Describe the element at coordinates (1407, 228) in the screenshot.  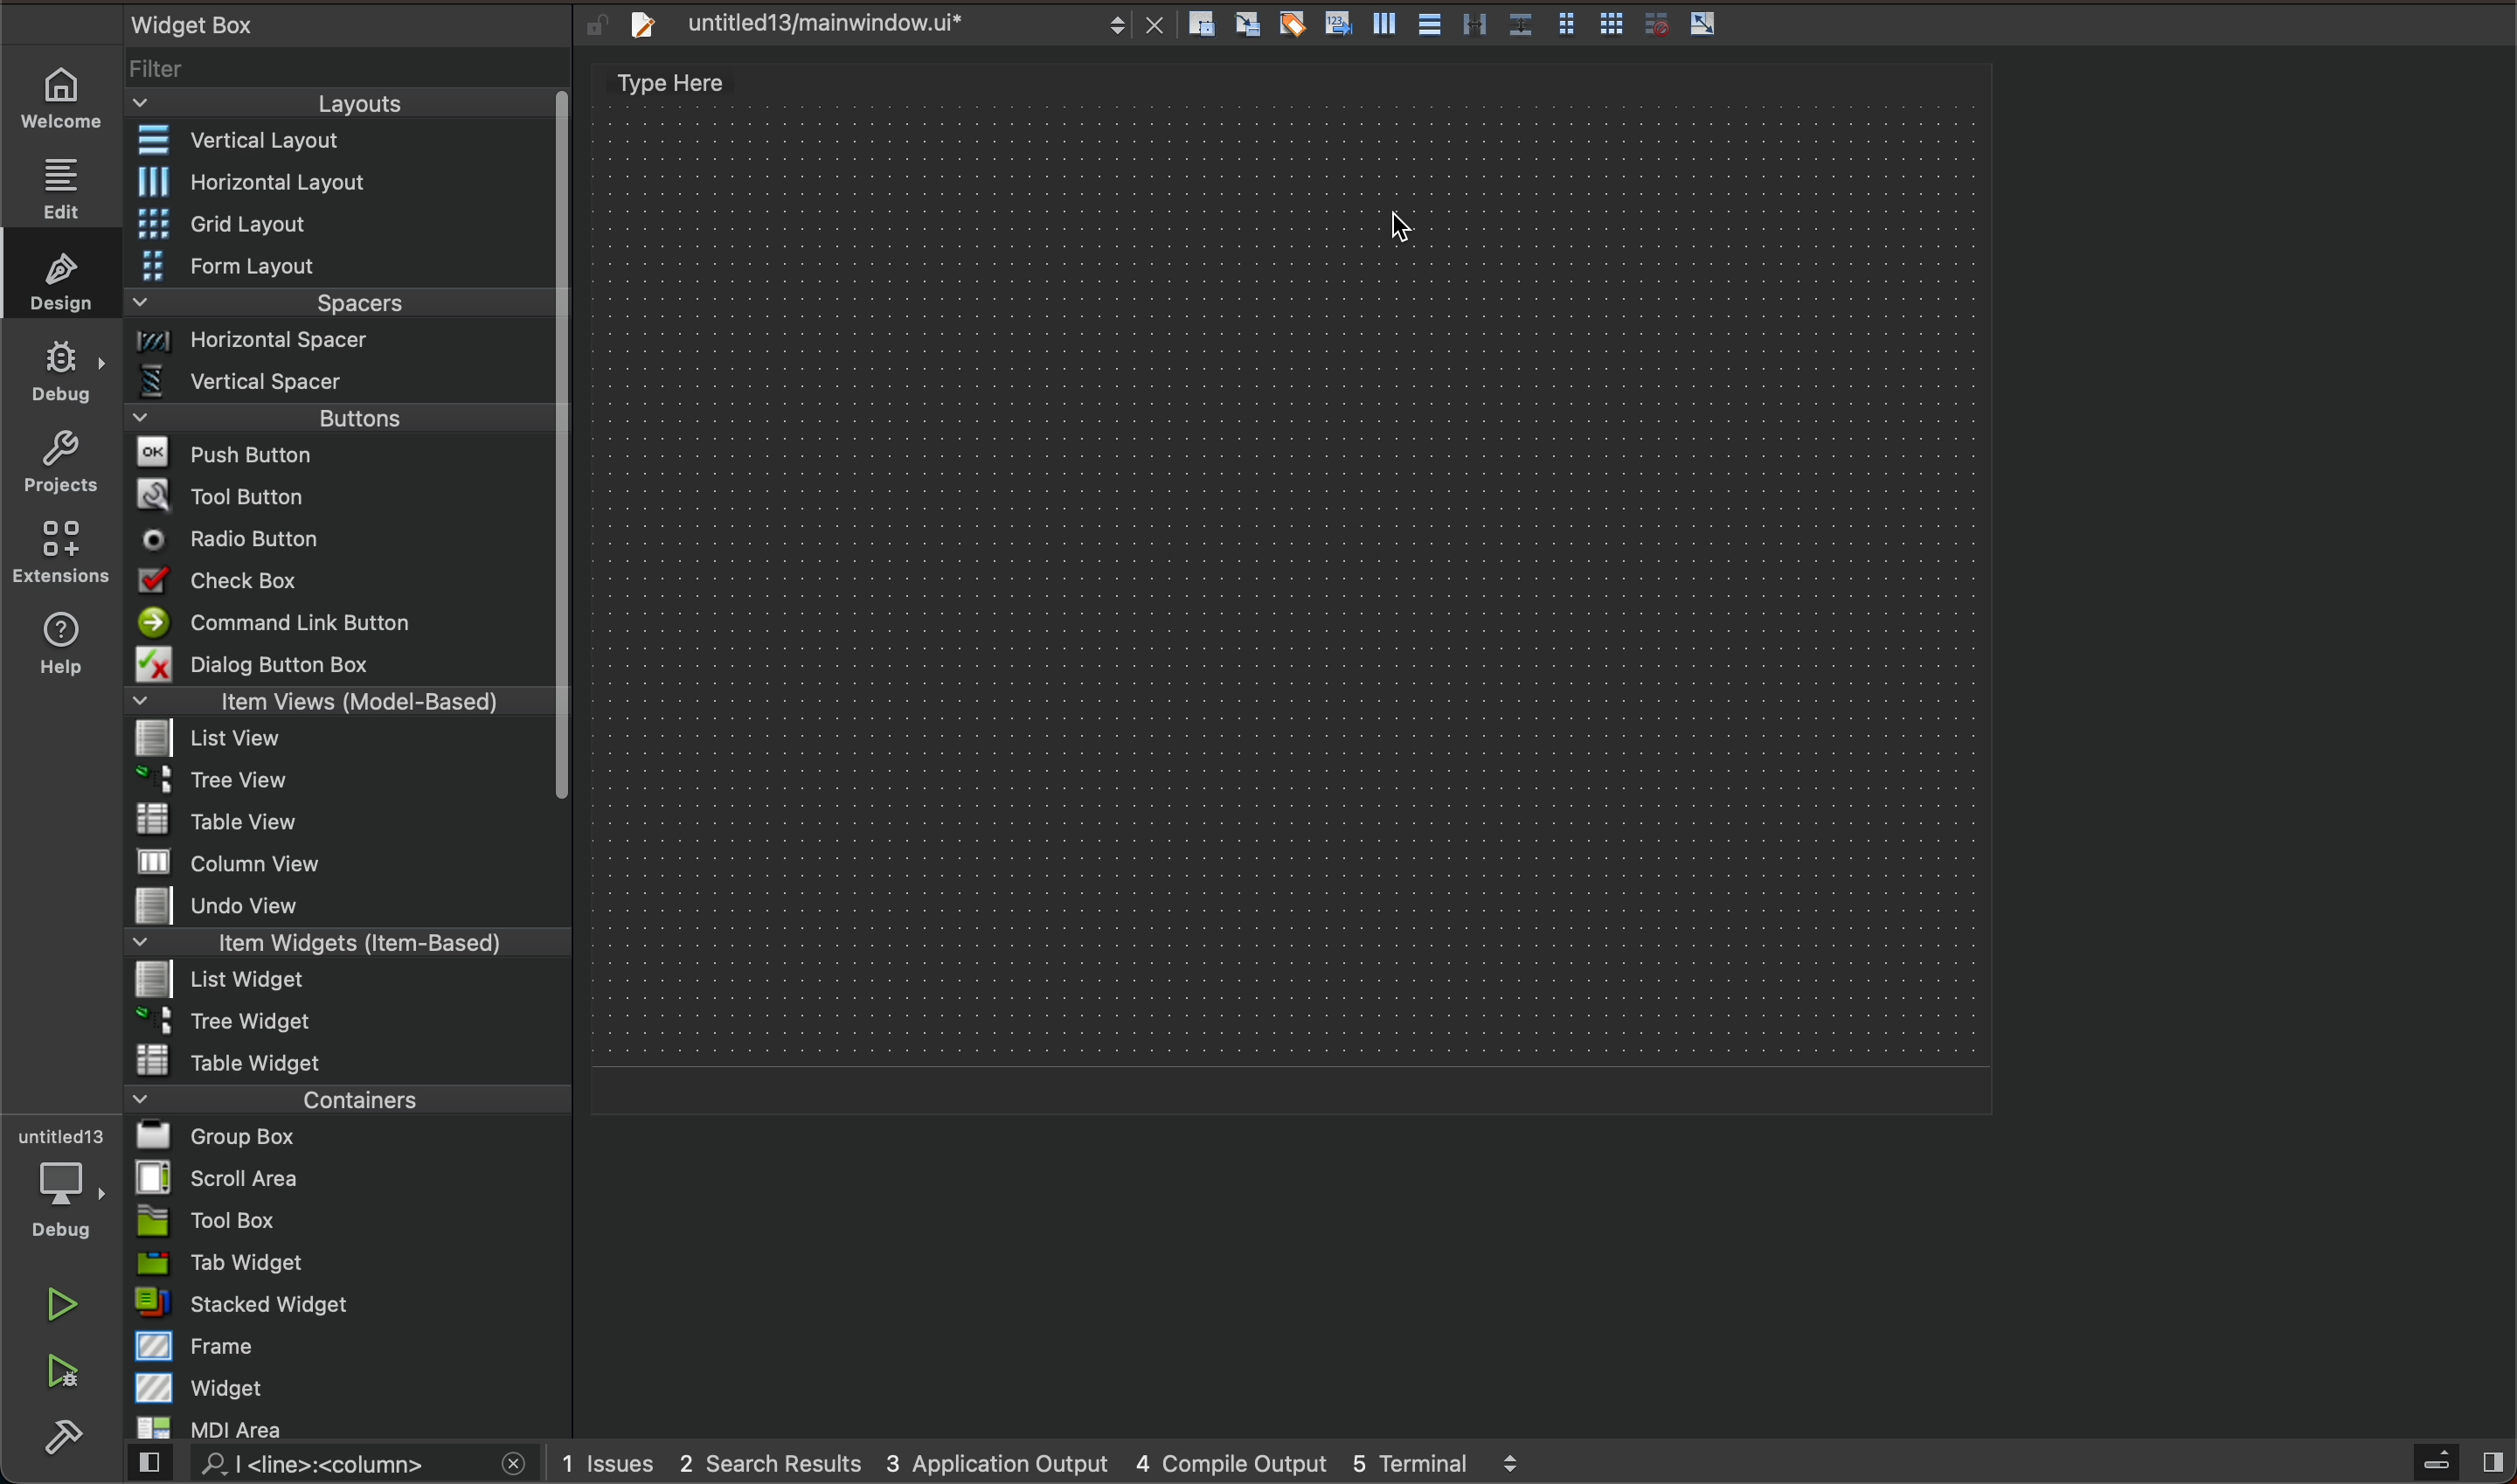
I see `clicked on main layout` at that location.